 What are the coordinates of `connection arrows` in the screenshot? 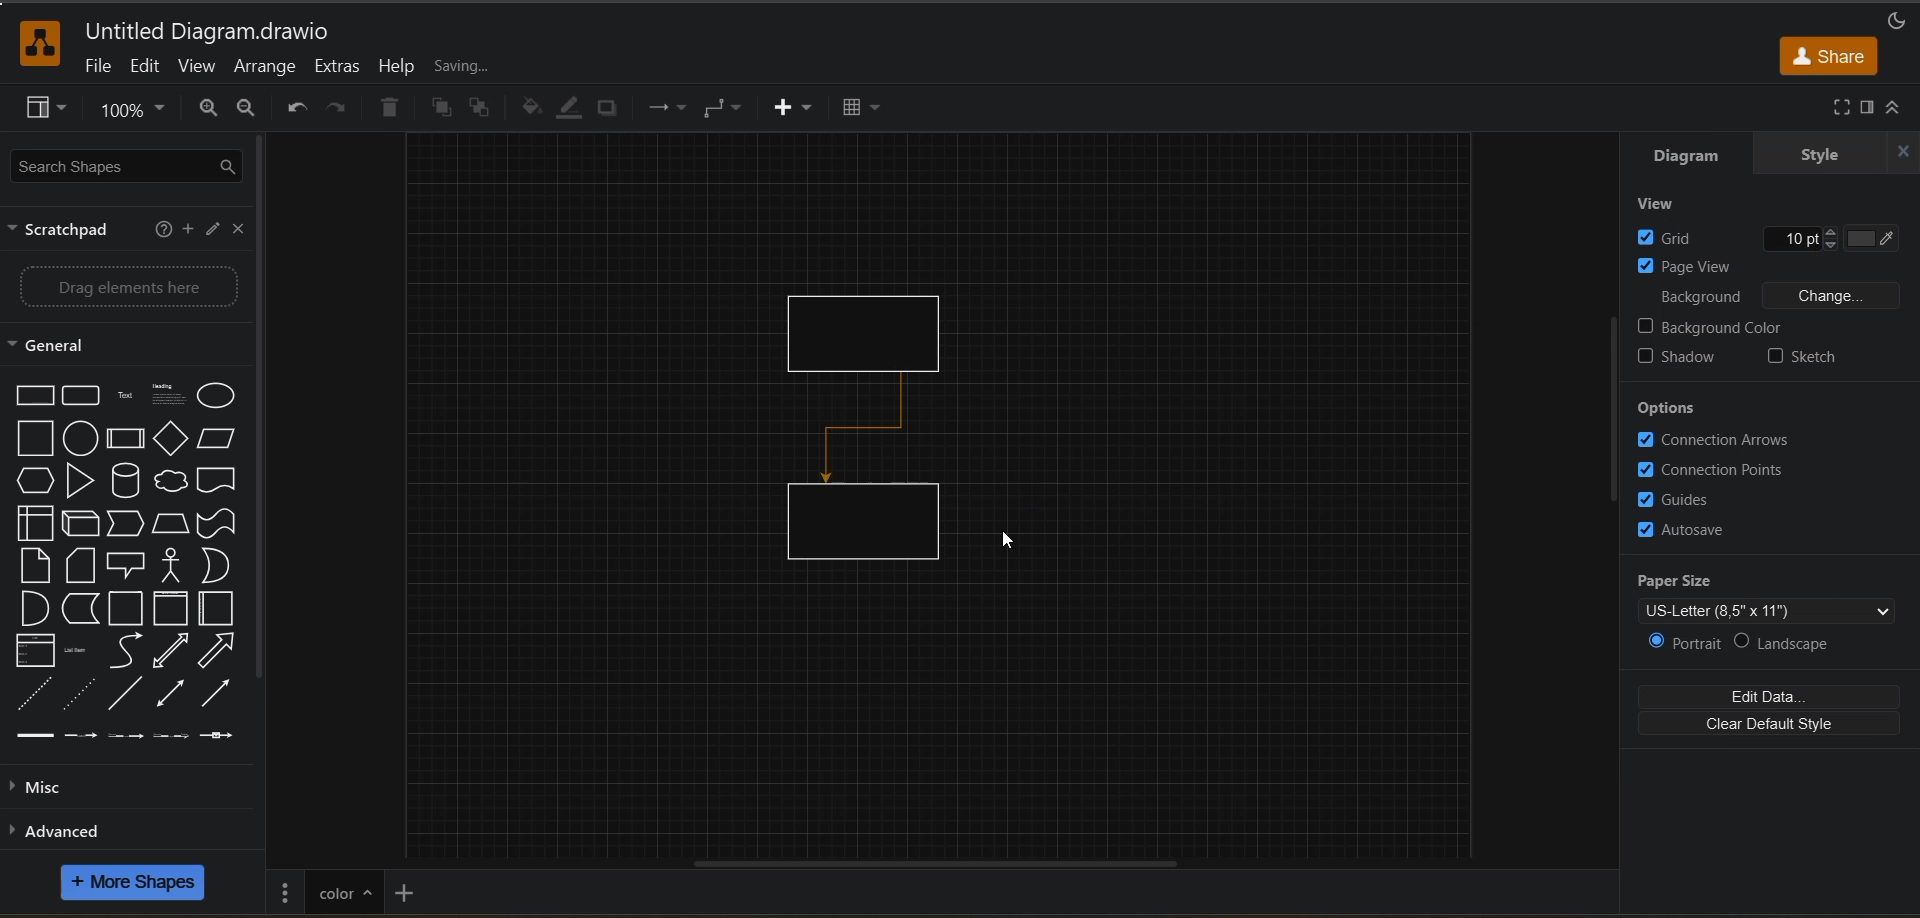 It's located at (1714, 441).